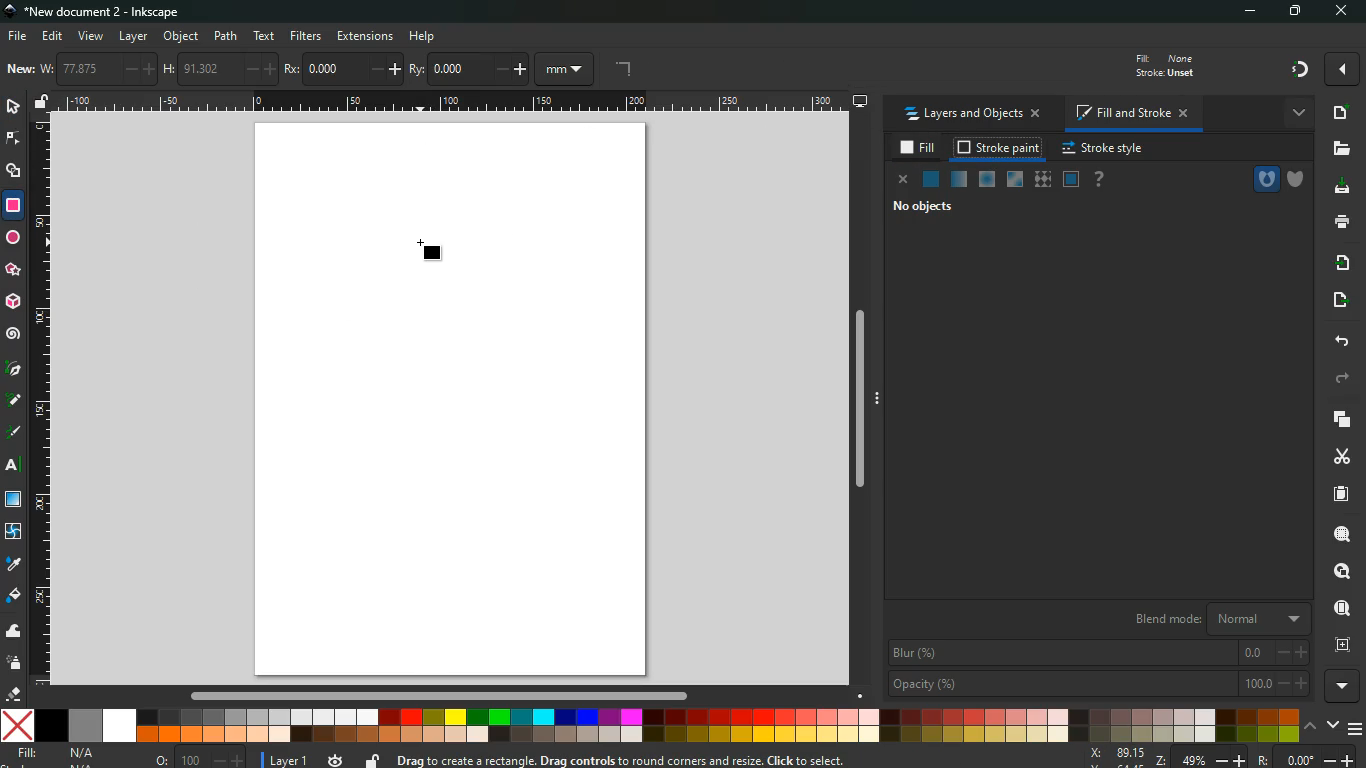 This screenshot has height=768, width=1366. What do you see at coordinates (1294, 70) in the screenshot?
I see `gradient` at bounding box center [1294, 70].